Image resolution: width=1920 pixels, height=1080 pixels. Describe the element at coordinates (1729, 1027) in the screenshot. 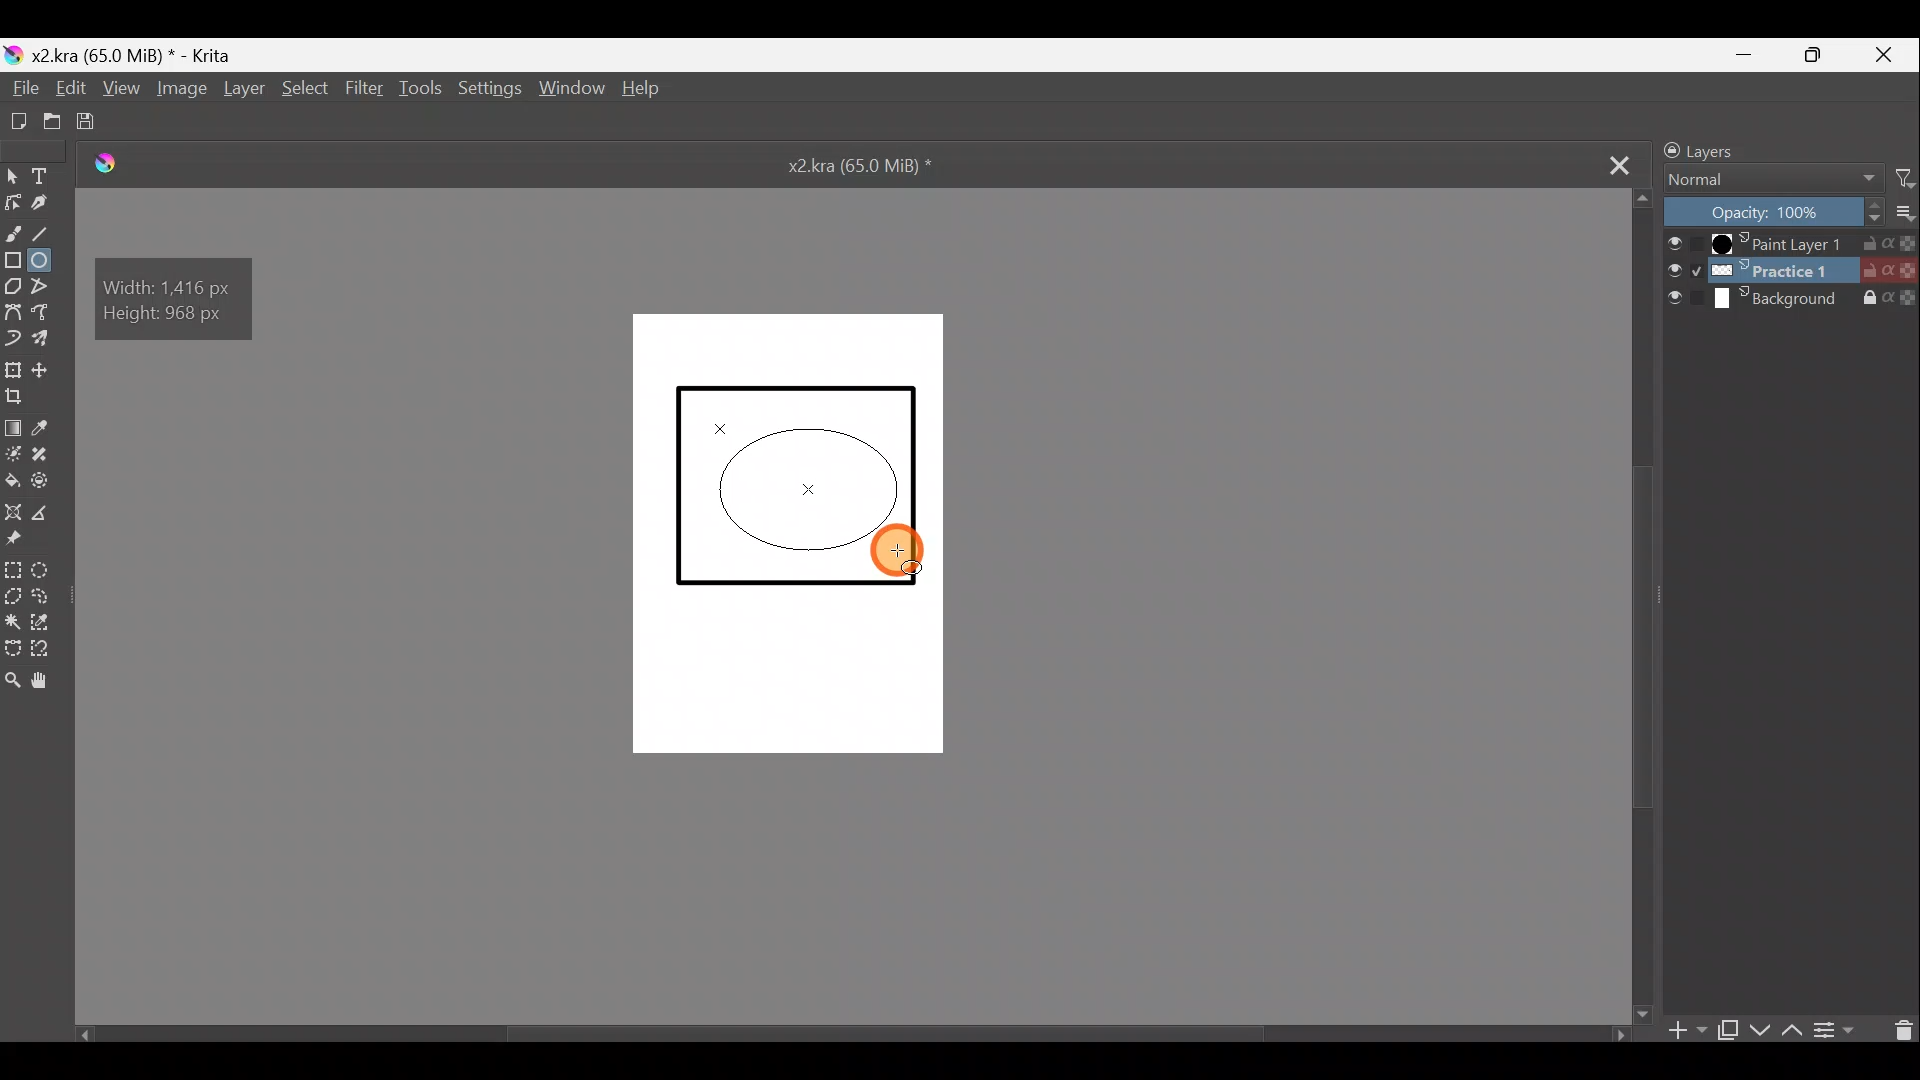

I see `Duplicate layer` at that location.